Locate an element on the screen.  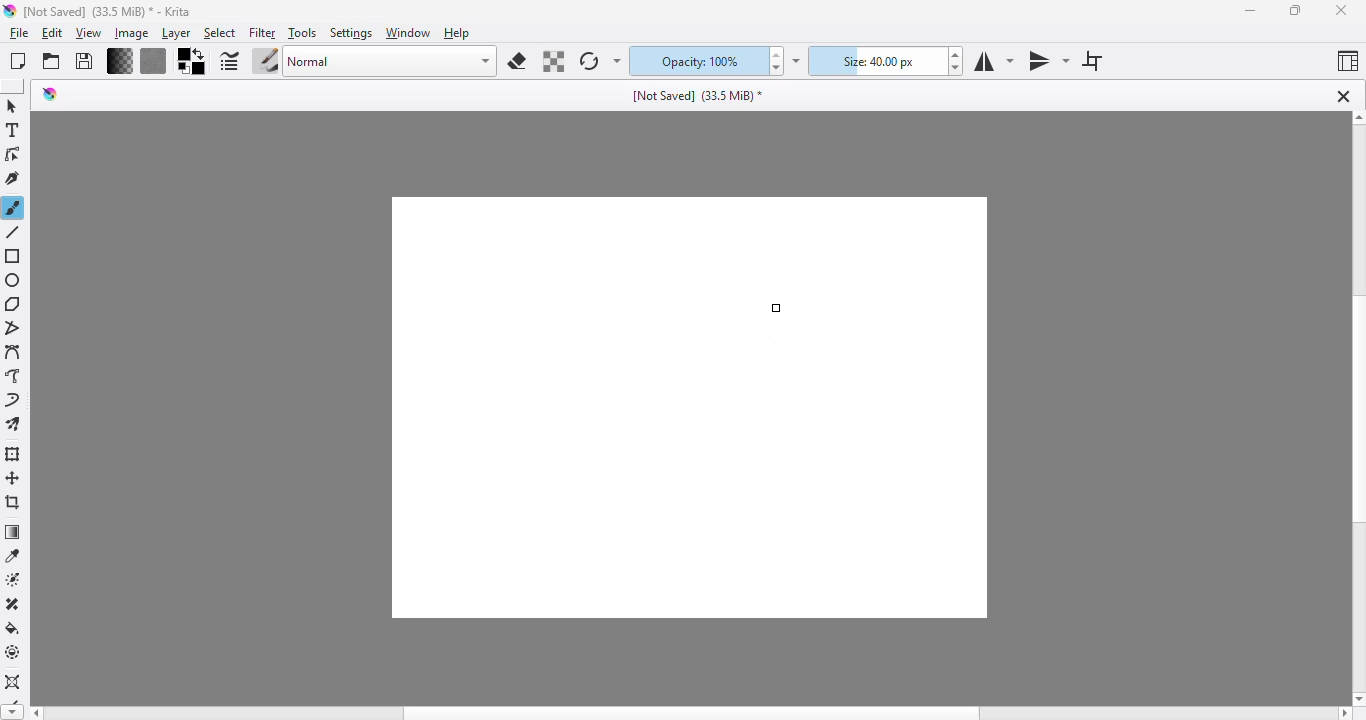
horizontal scroll bar is located at coordinates (692, 712).